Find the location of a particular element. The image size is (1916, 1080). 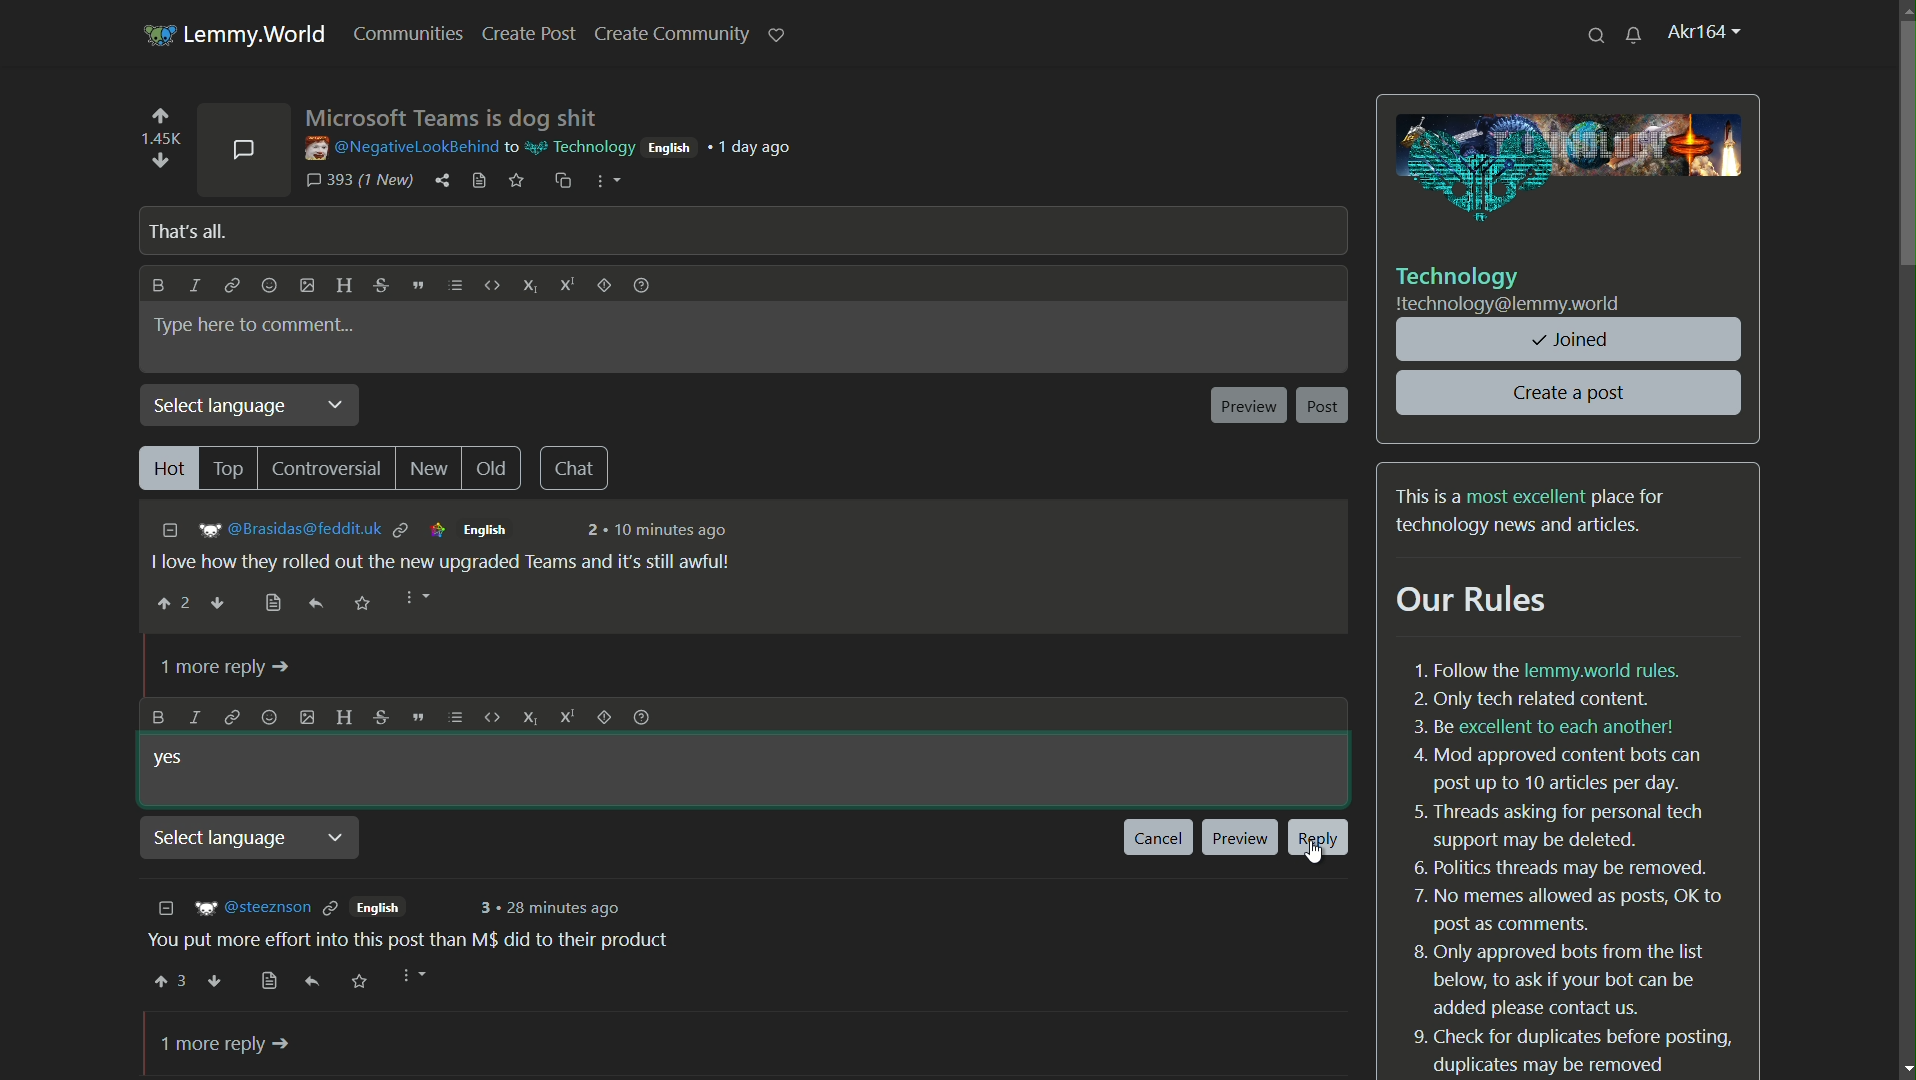

1 day ago is located at coordinates (757, 147).